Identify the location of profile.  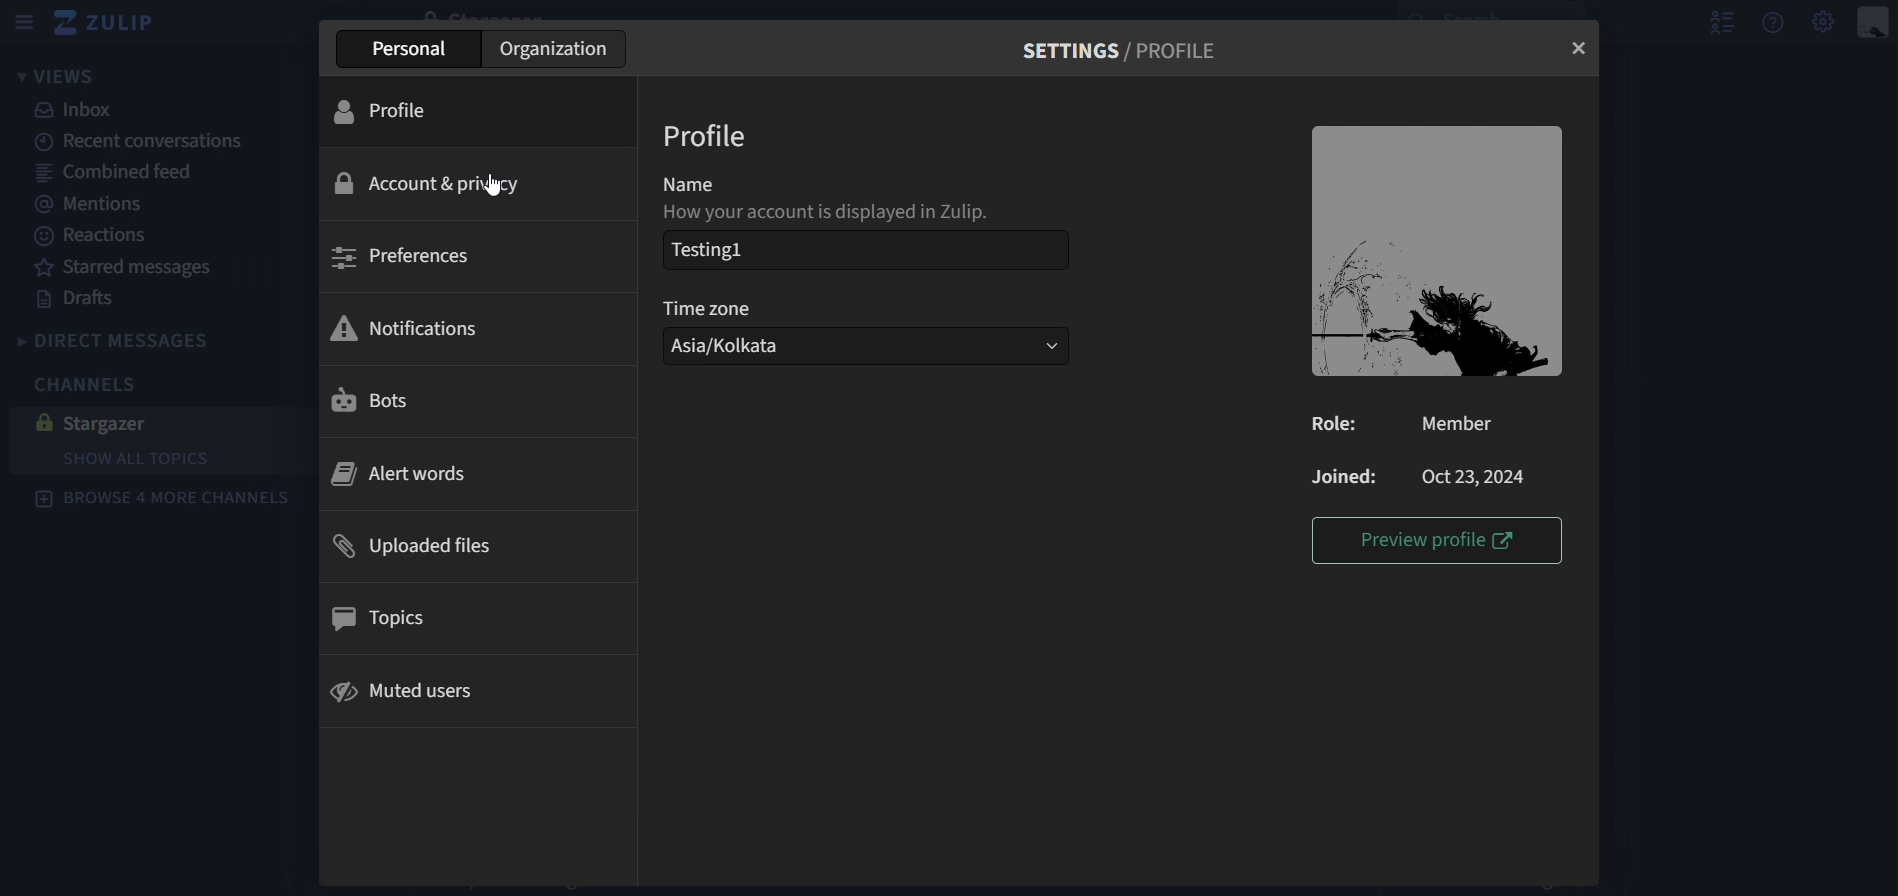
(713, 132).